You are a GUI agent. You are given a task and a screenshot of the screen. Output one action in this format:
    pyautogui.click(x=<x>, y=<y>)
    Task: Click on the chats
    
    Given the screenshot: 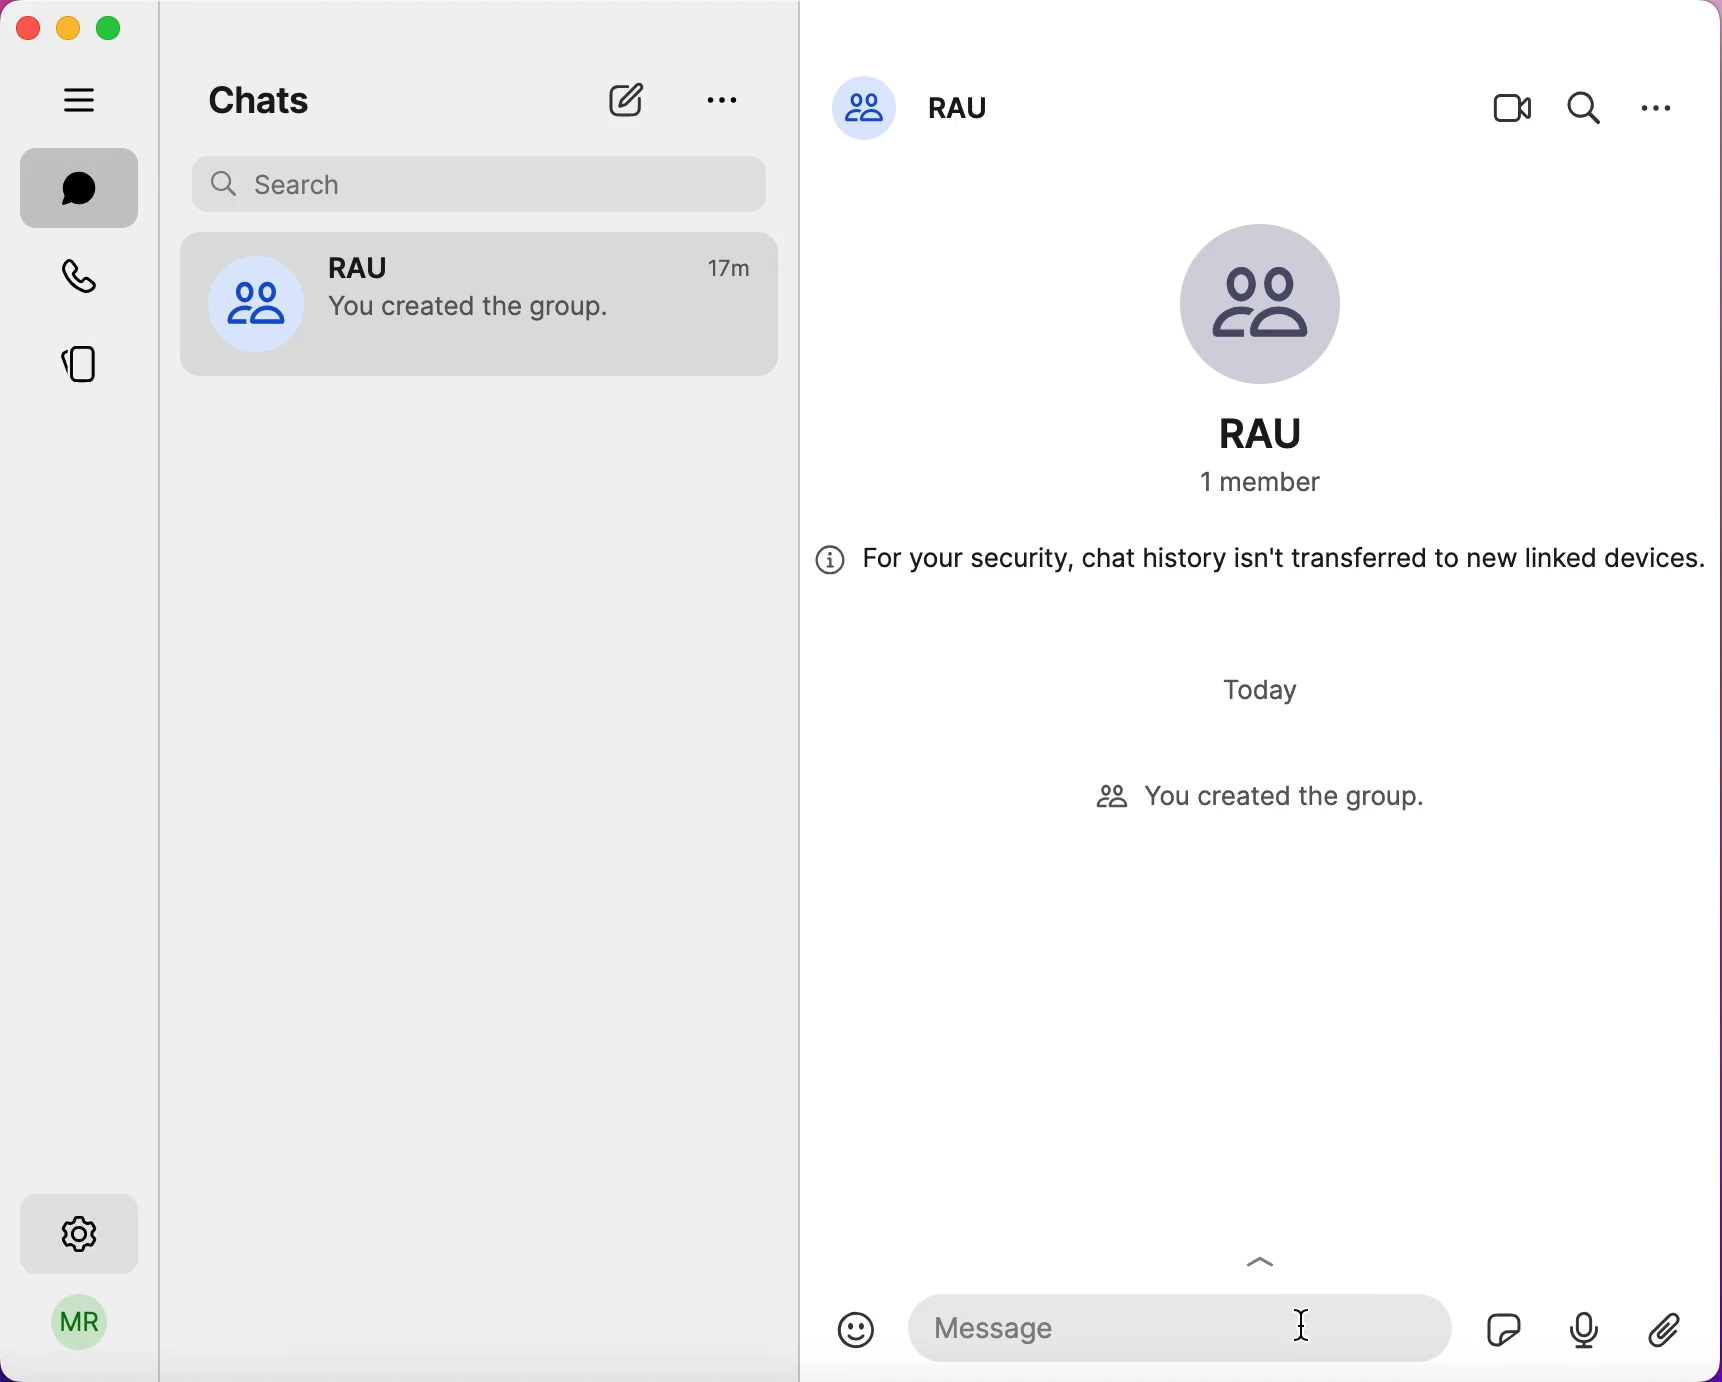 What is the action you would take?
    pyautogui.click(x=260, y=96)
    